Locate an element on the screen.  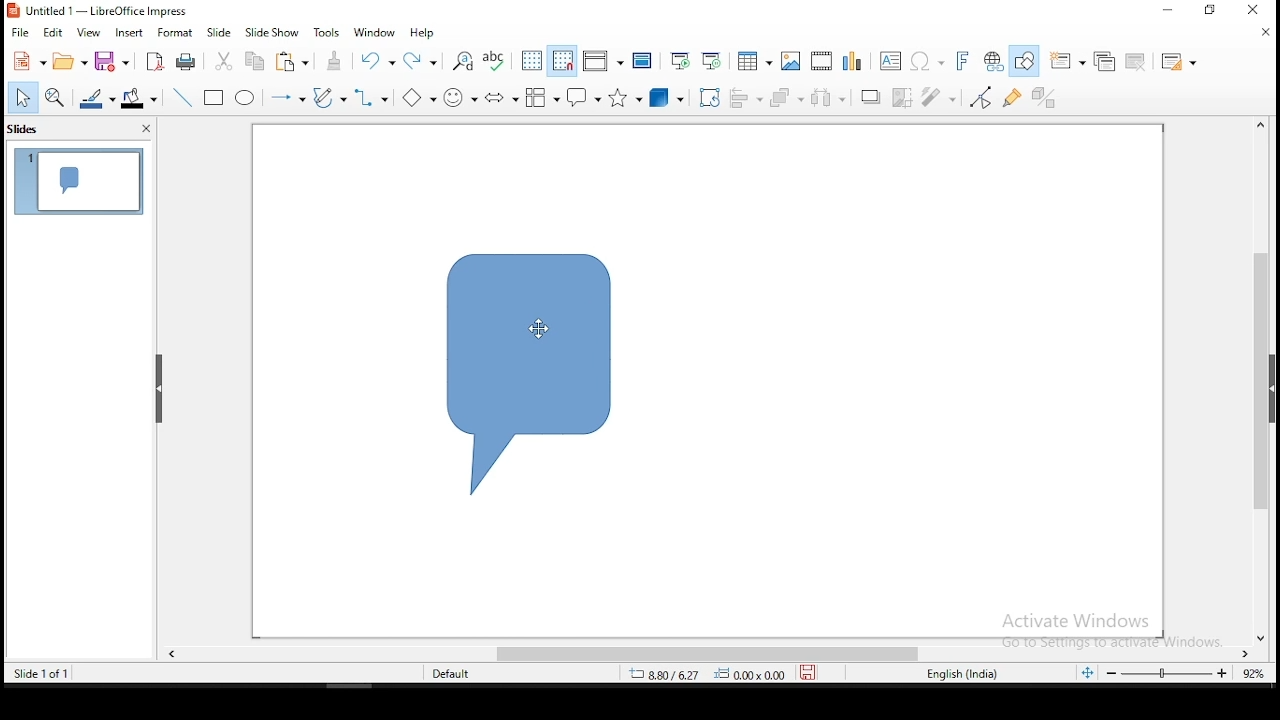
8.80/6.27 is located at coordinates (669, 675).